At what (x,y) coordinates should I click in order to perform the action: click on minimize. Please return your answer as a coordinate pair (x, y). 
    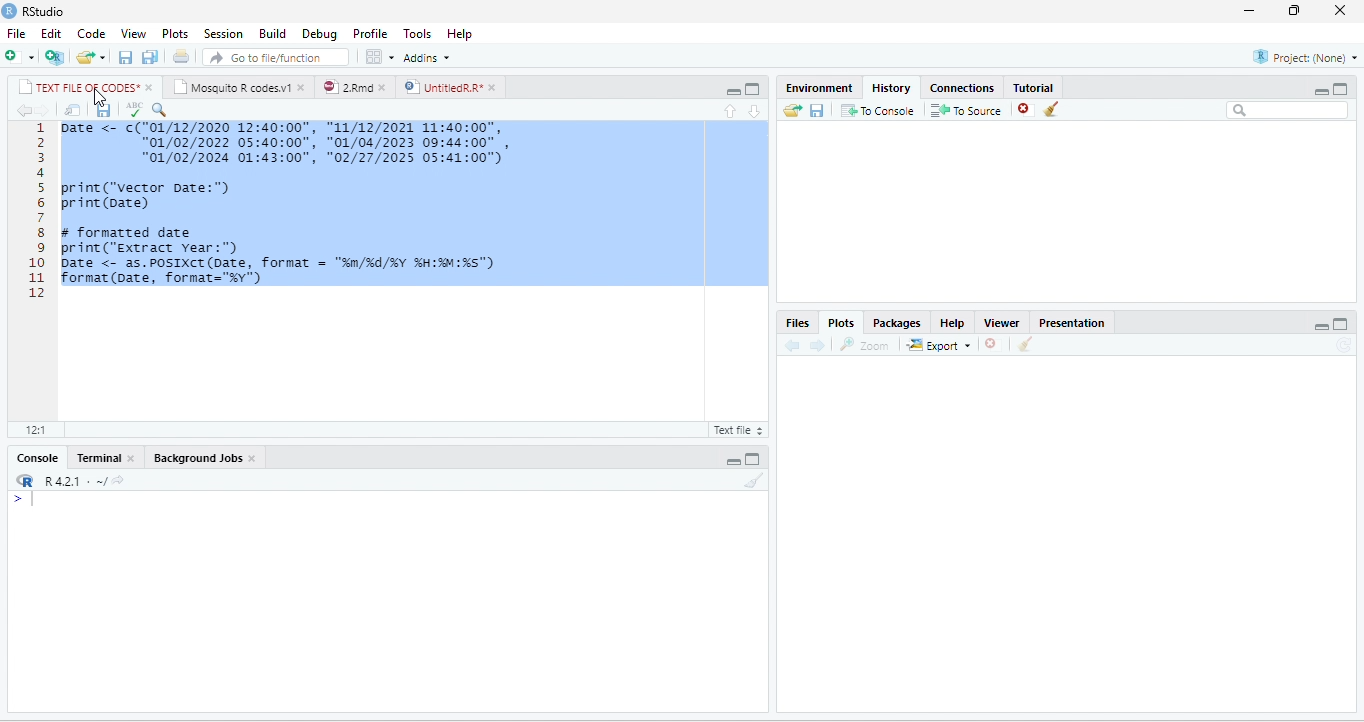
    Looking at the image, I should click on (733, 91).